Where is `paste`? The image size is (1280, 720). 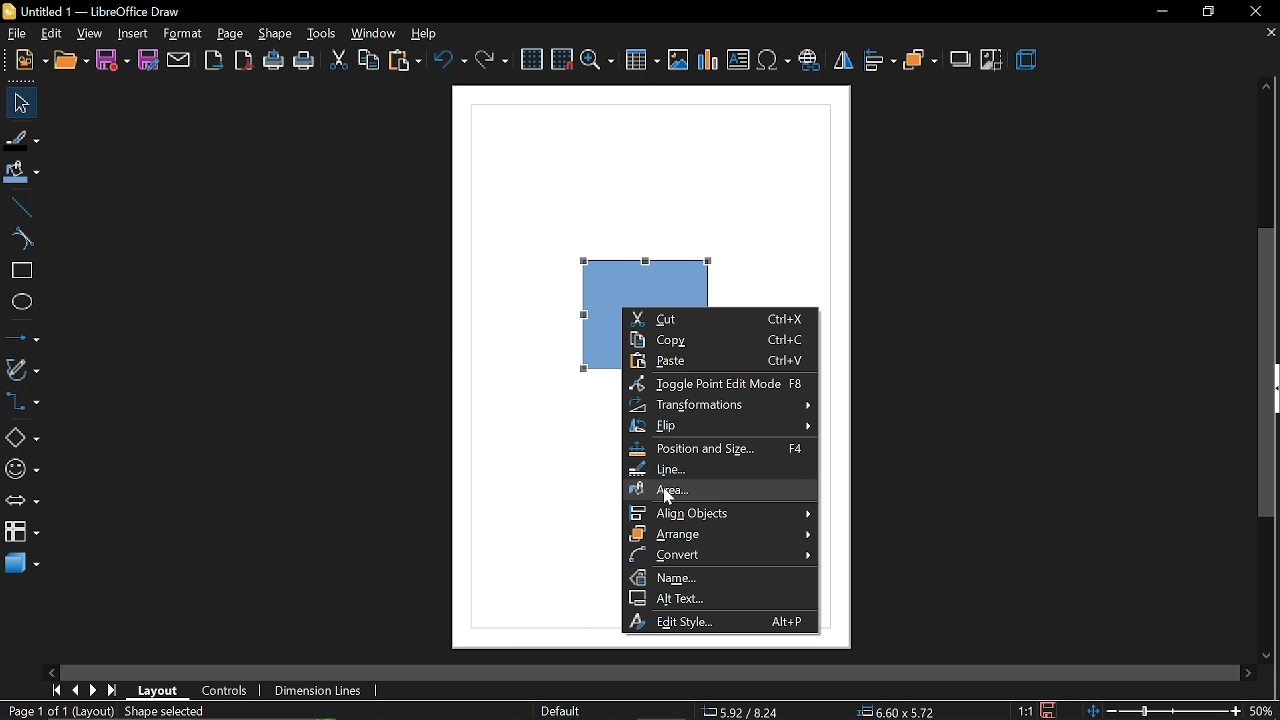 paste is located at coordinates (406, 62).